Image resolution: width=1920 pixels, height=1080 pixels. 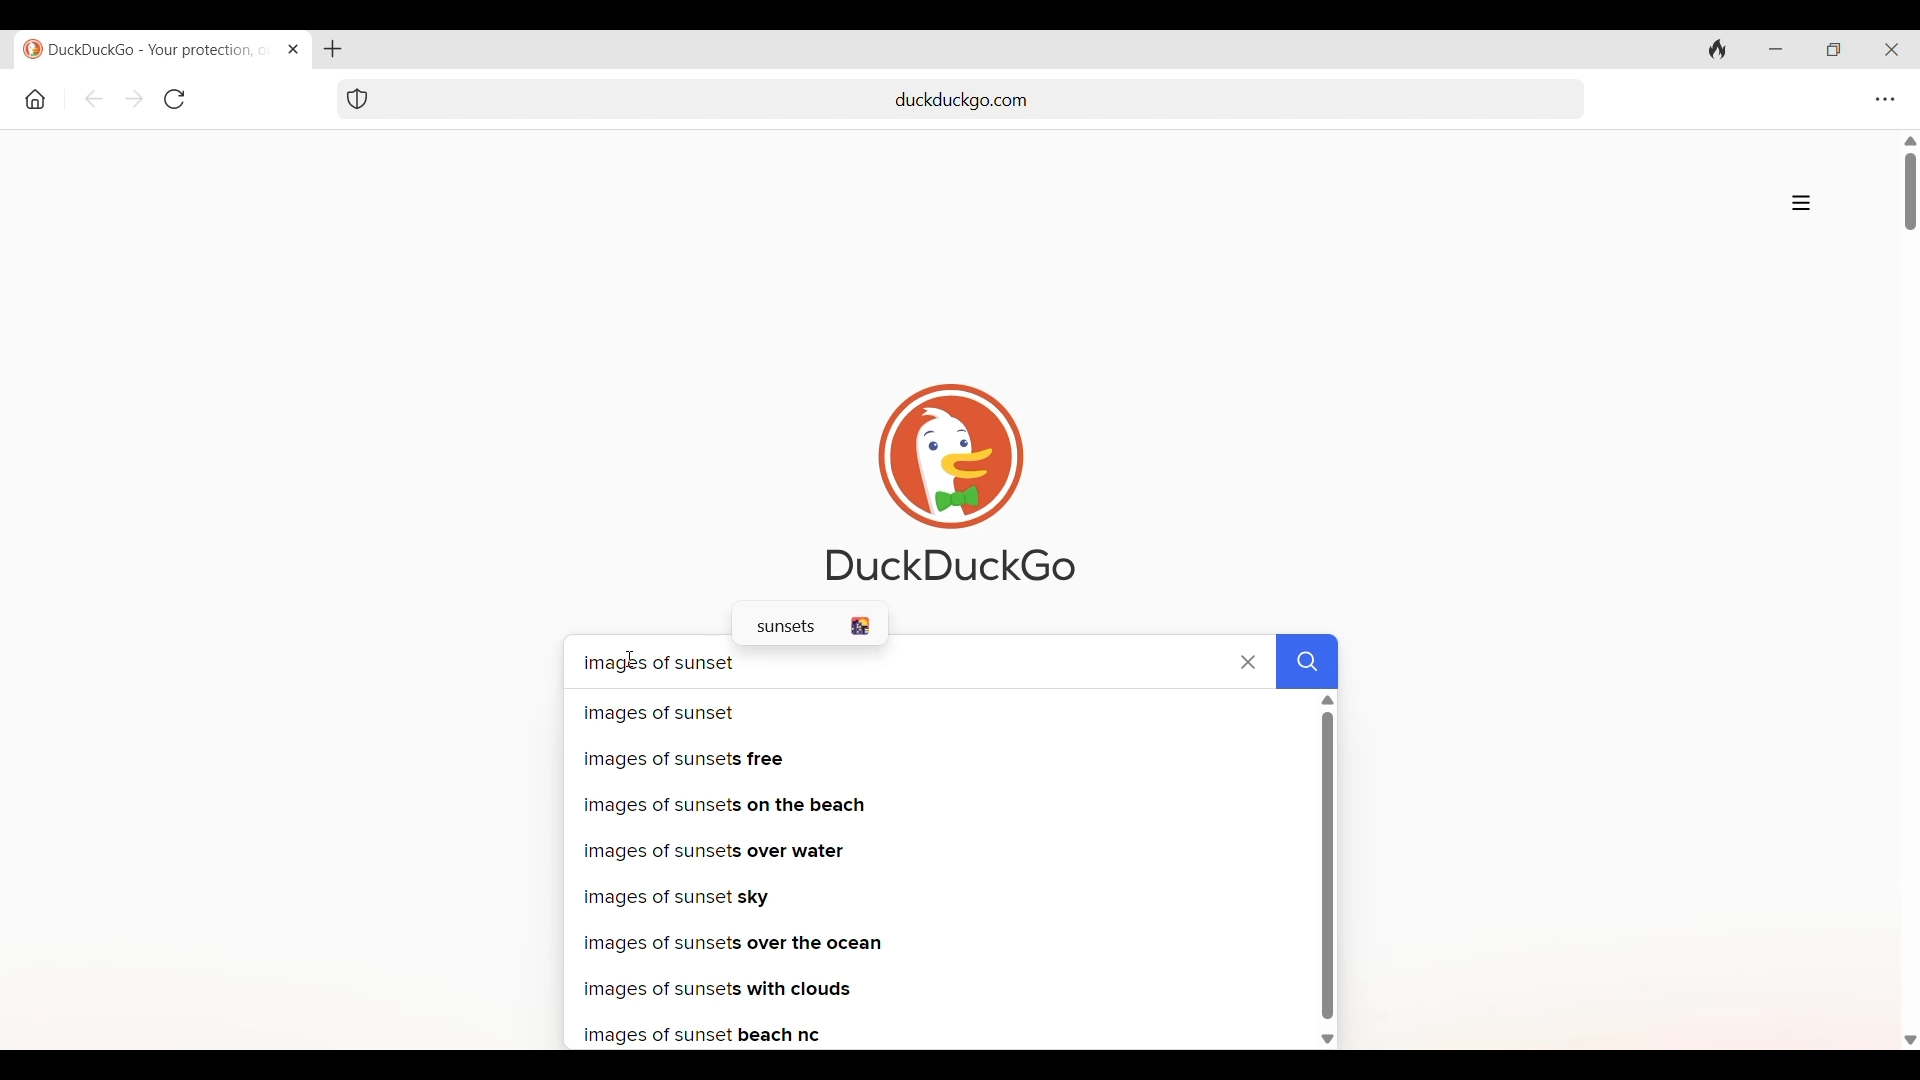 I want to click on Quick slide to bottom, so click(x=1329, y=1040).